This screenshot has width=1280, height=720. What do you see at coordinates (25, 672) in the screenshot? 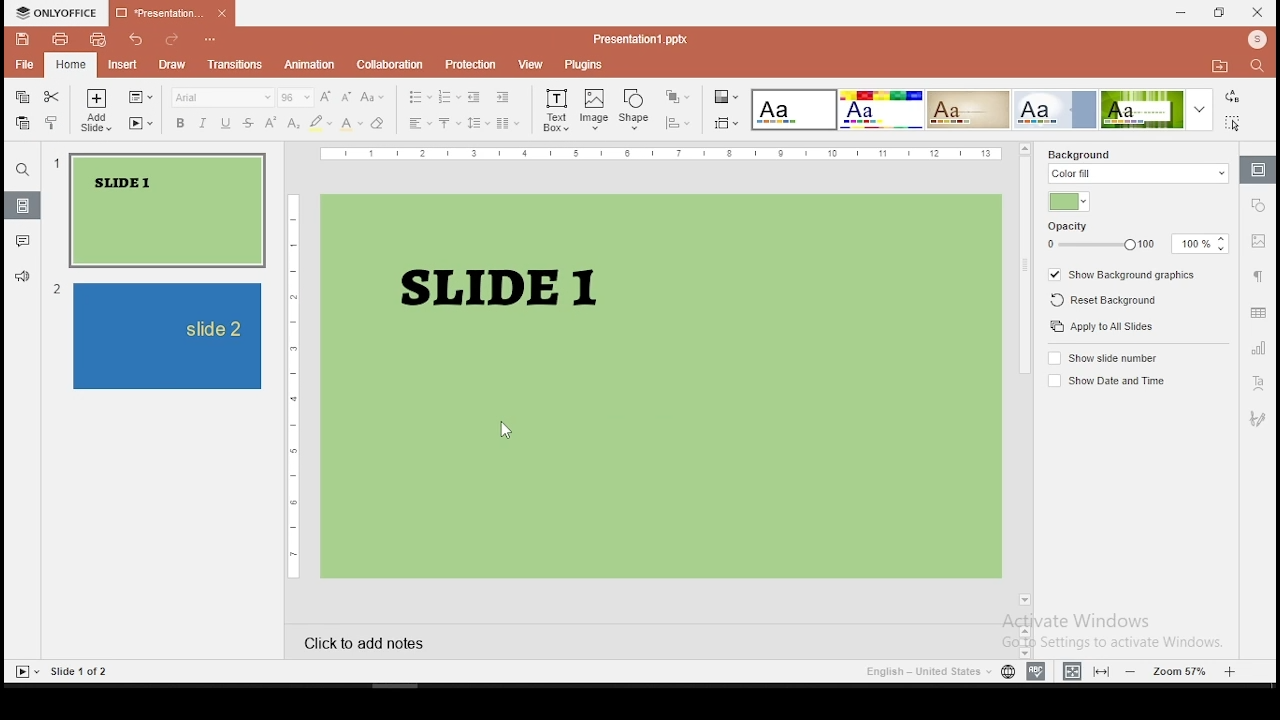
I see `start slide show` at bounding box center [25, 672].